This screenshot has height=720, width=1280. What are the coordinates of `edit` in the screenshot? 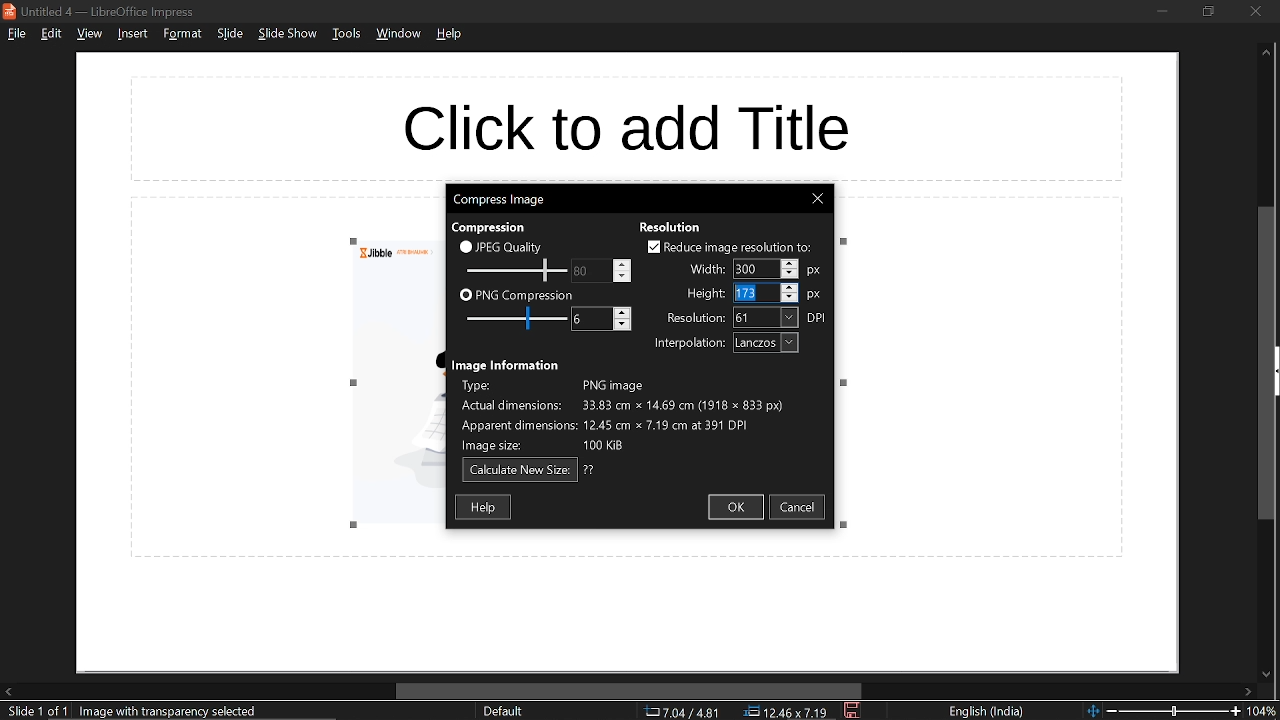 It's located at (50, 34).